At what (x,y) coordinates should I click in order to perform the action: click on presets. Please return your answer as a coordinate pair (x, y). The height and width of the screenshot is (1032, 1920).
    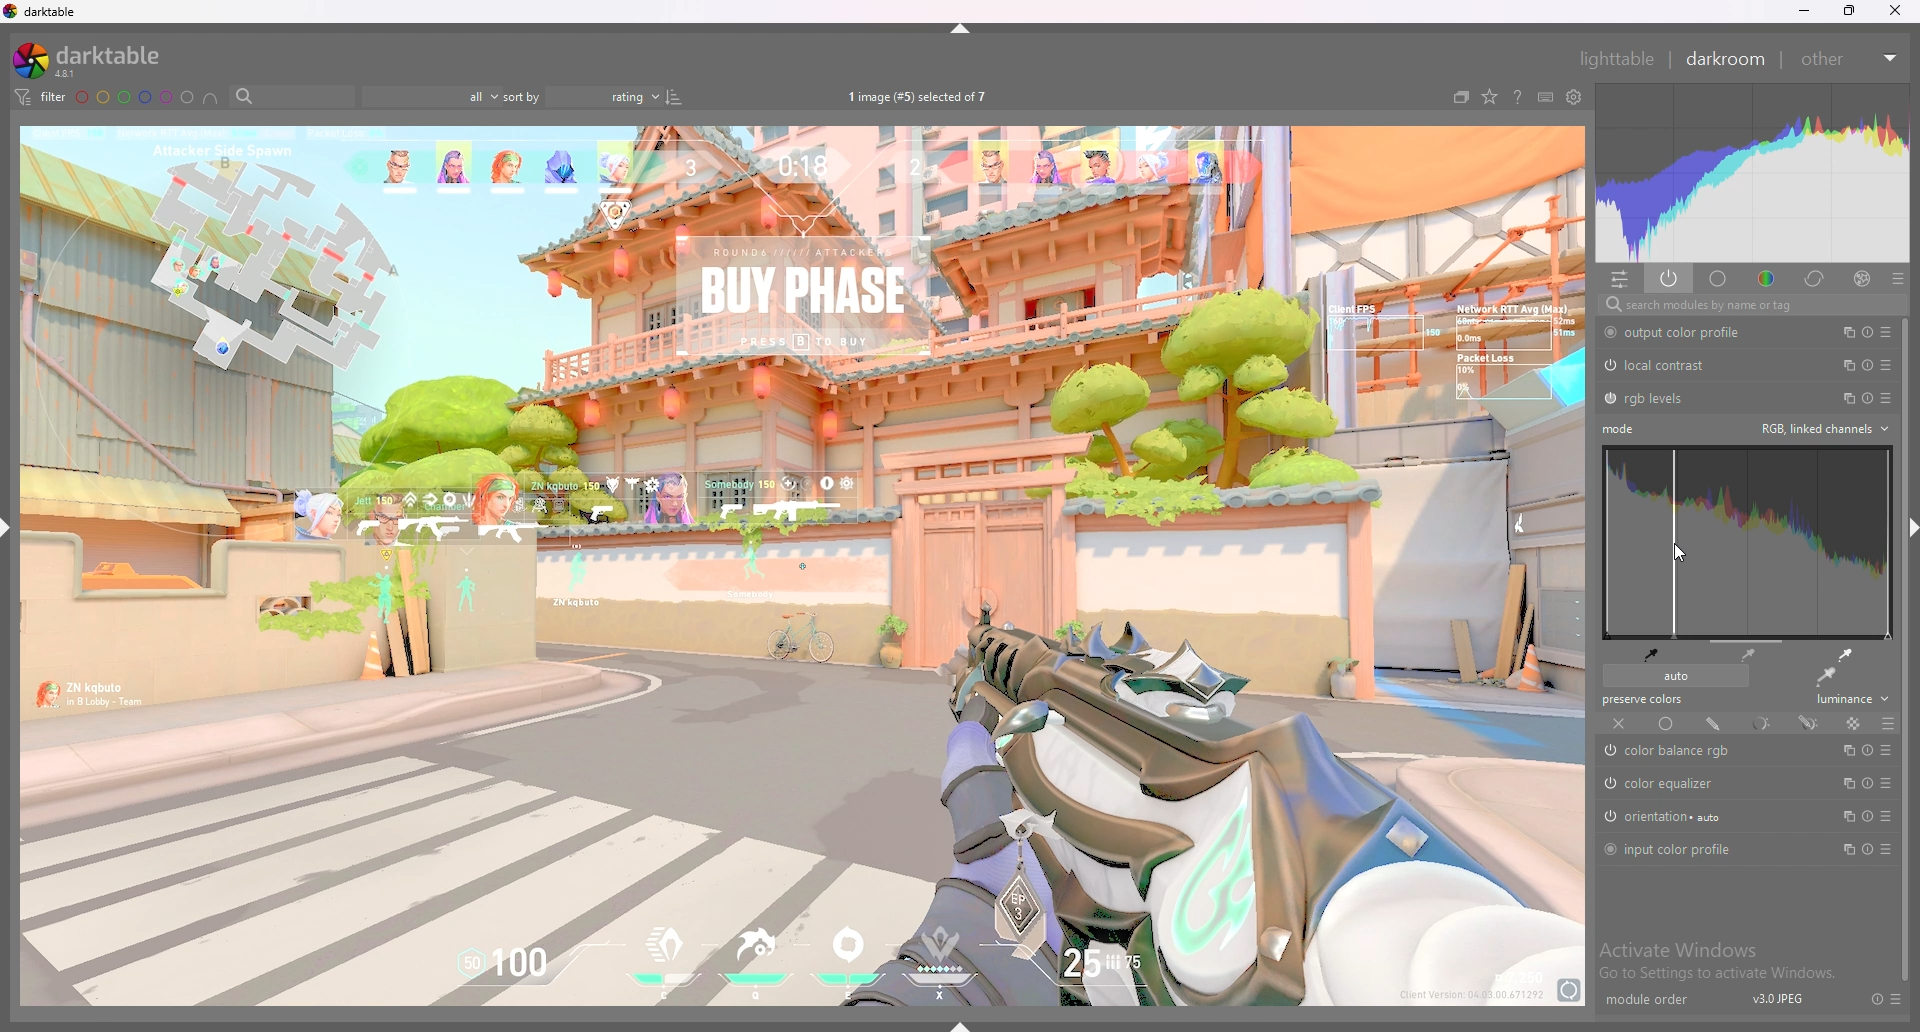
    Looking at the image, I should click on (1890, 784).